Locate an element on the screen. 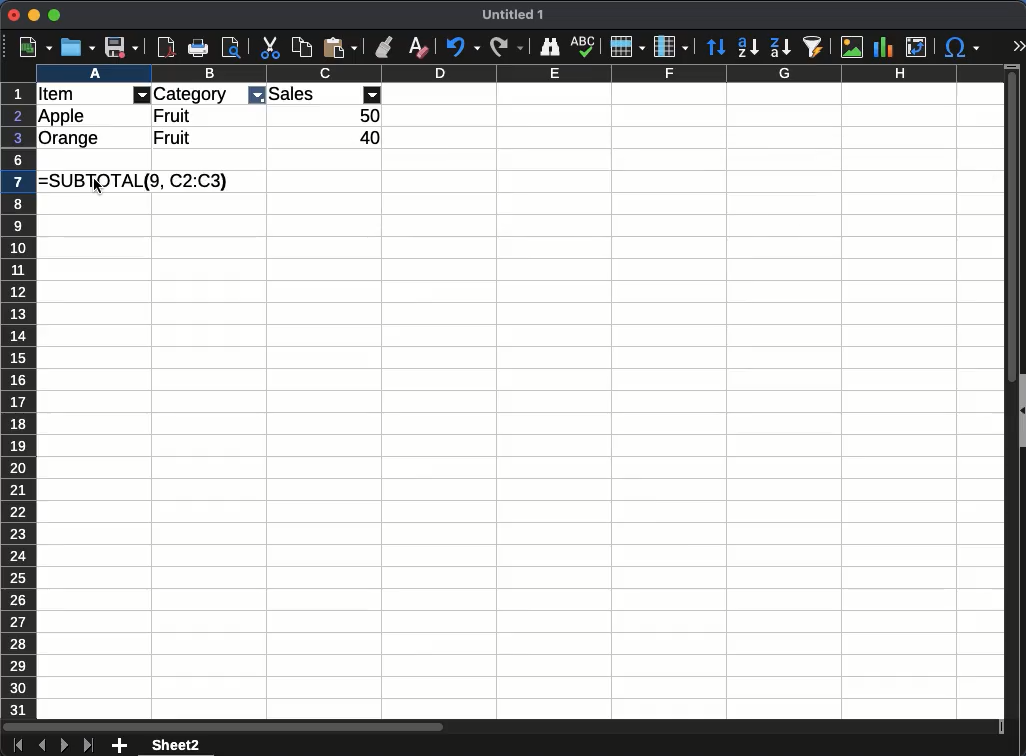 This screenshot has width=1026, height=756. image is located at coordinates (853, 46).